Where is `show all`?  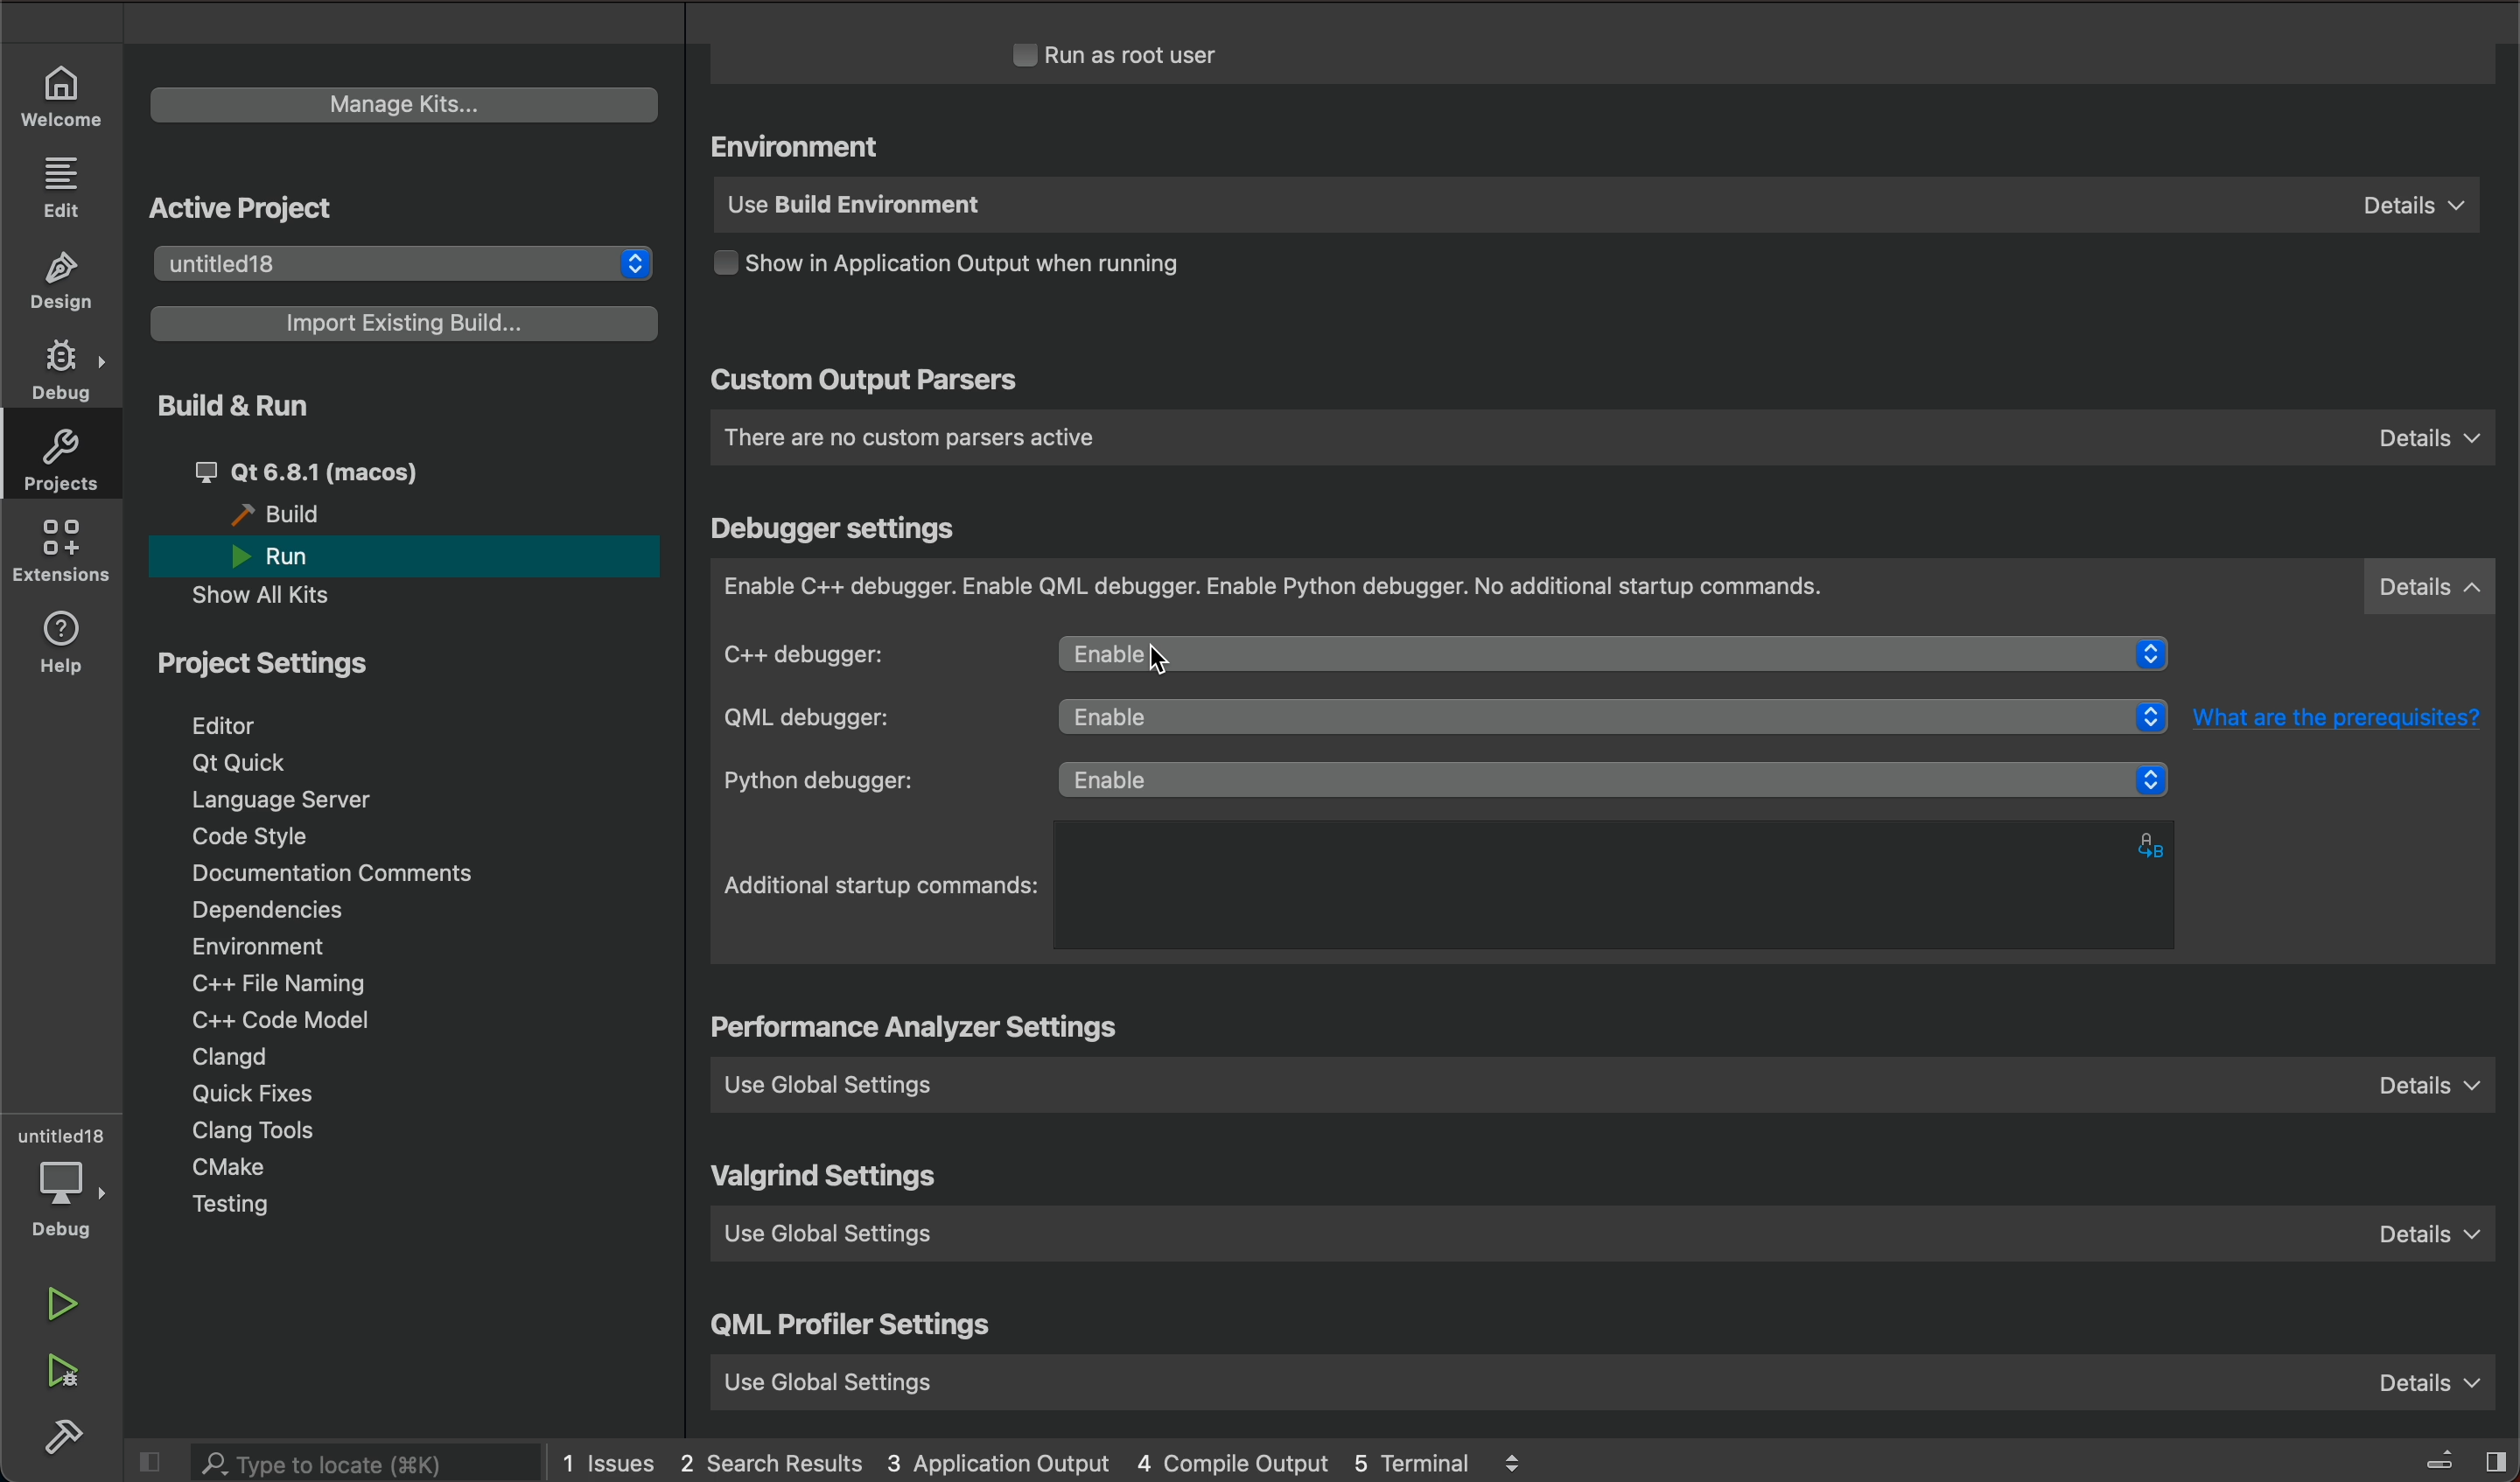 show all is located at coordinates (276, 595).